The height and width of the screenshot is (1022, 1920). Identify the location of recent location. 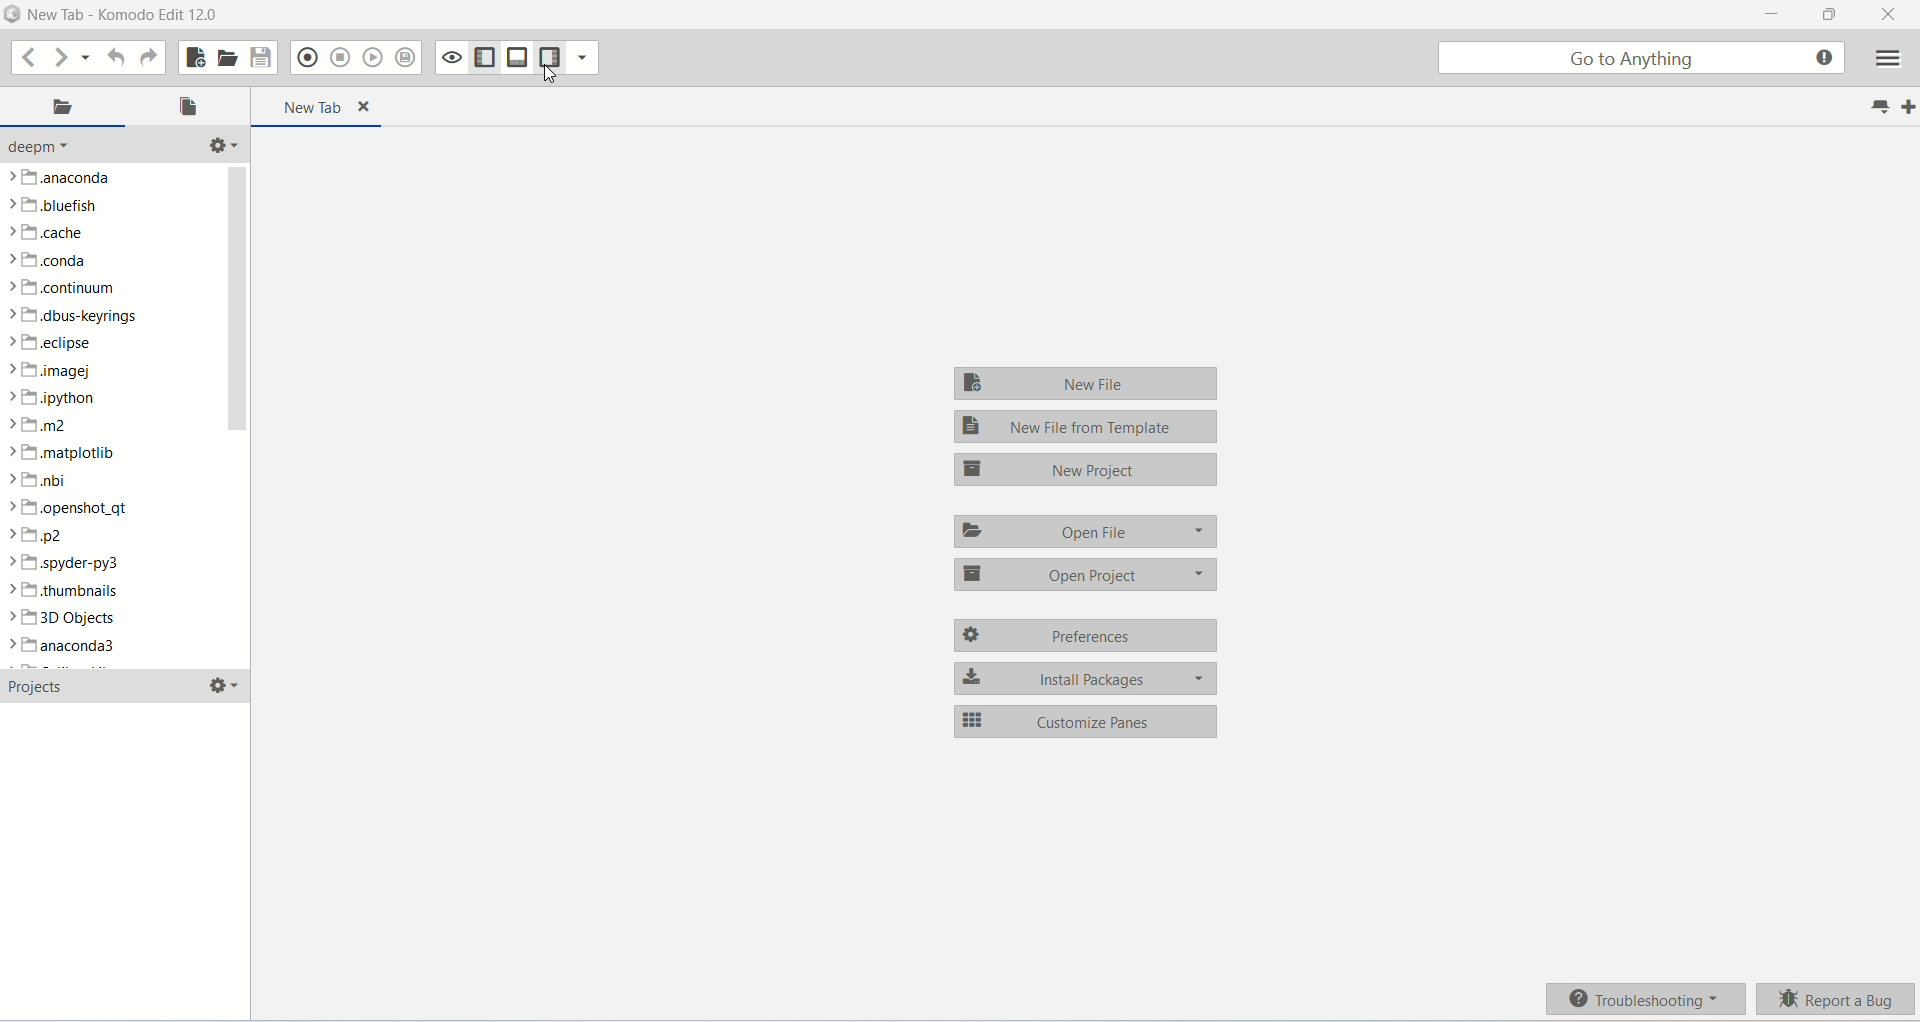
(88, 58).